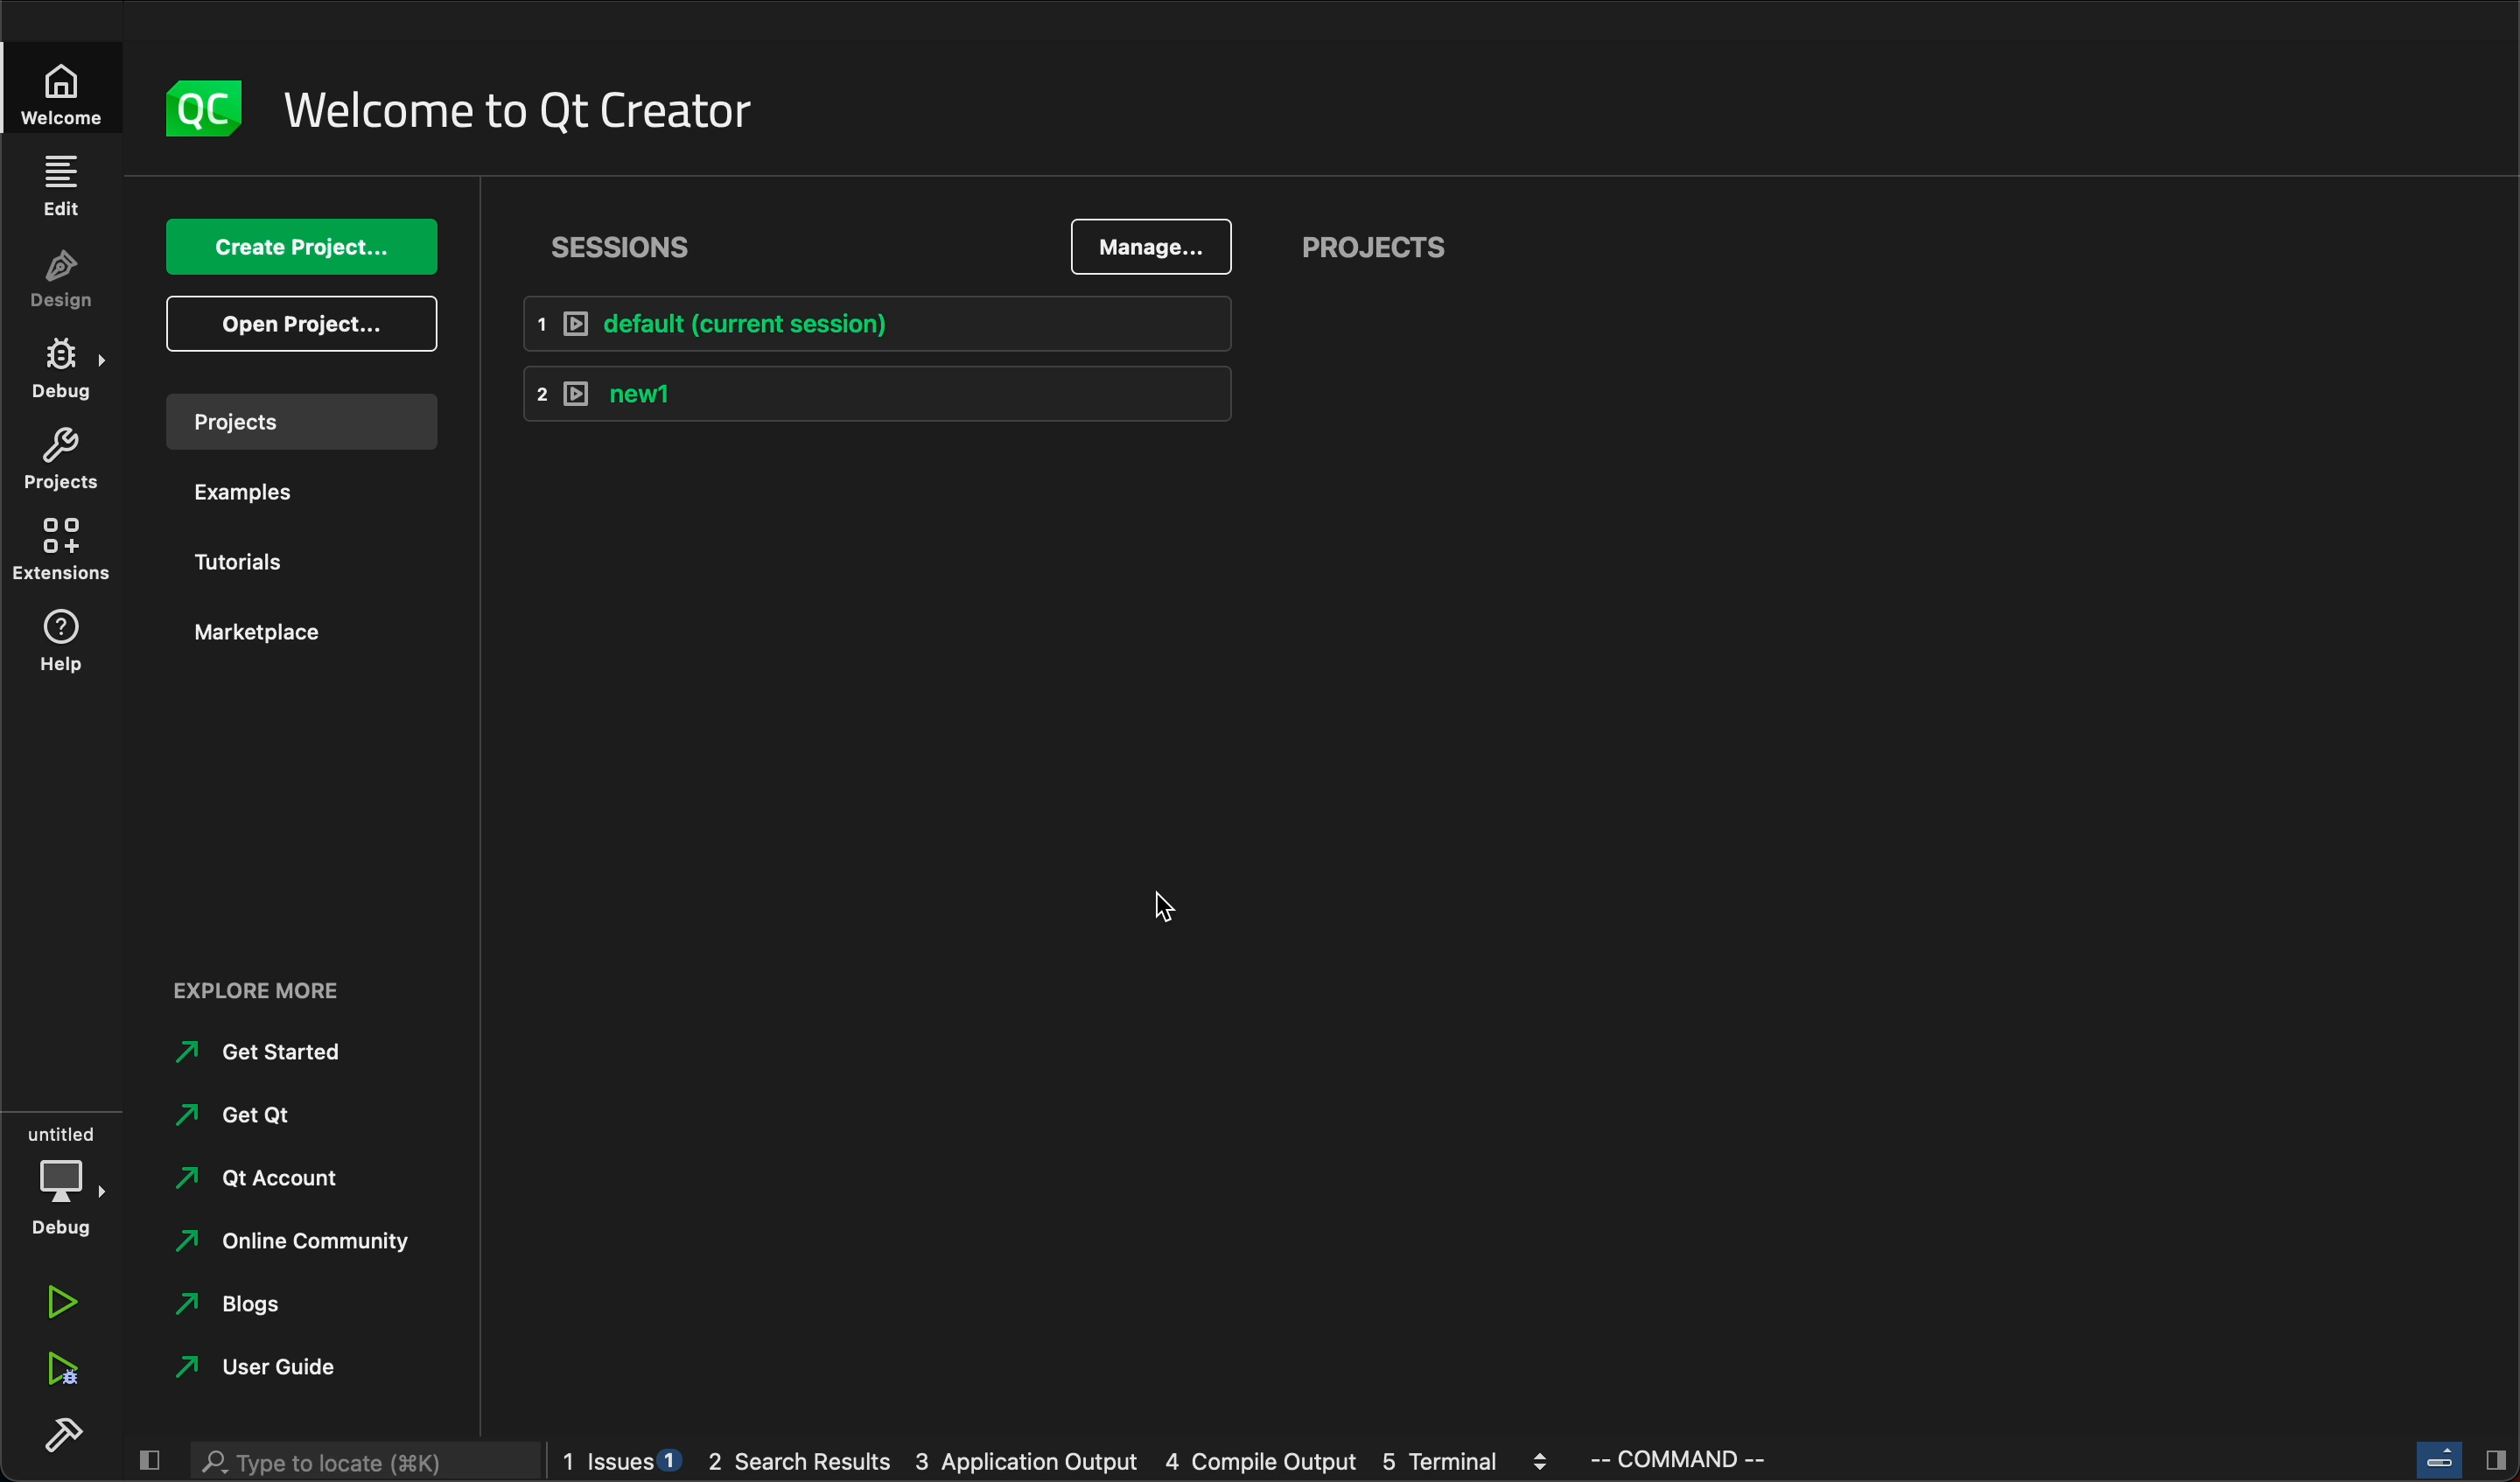 Image resolution: width=2520 pixels, height=1482 pixels. I want to click on new1, so click(876, 393).